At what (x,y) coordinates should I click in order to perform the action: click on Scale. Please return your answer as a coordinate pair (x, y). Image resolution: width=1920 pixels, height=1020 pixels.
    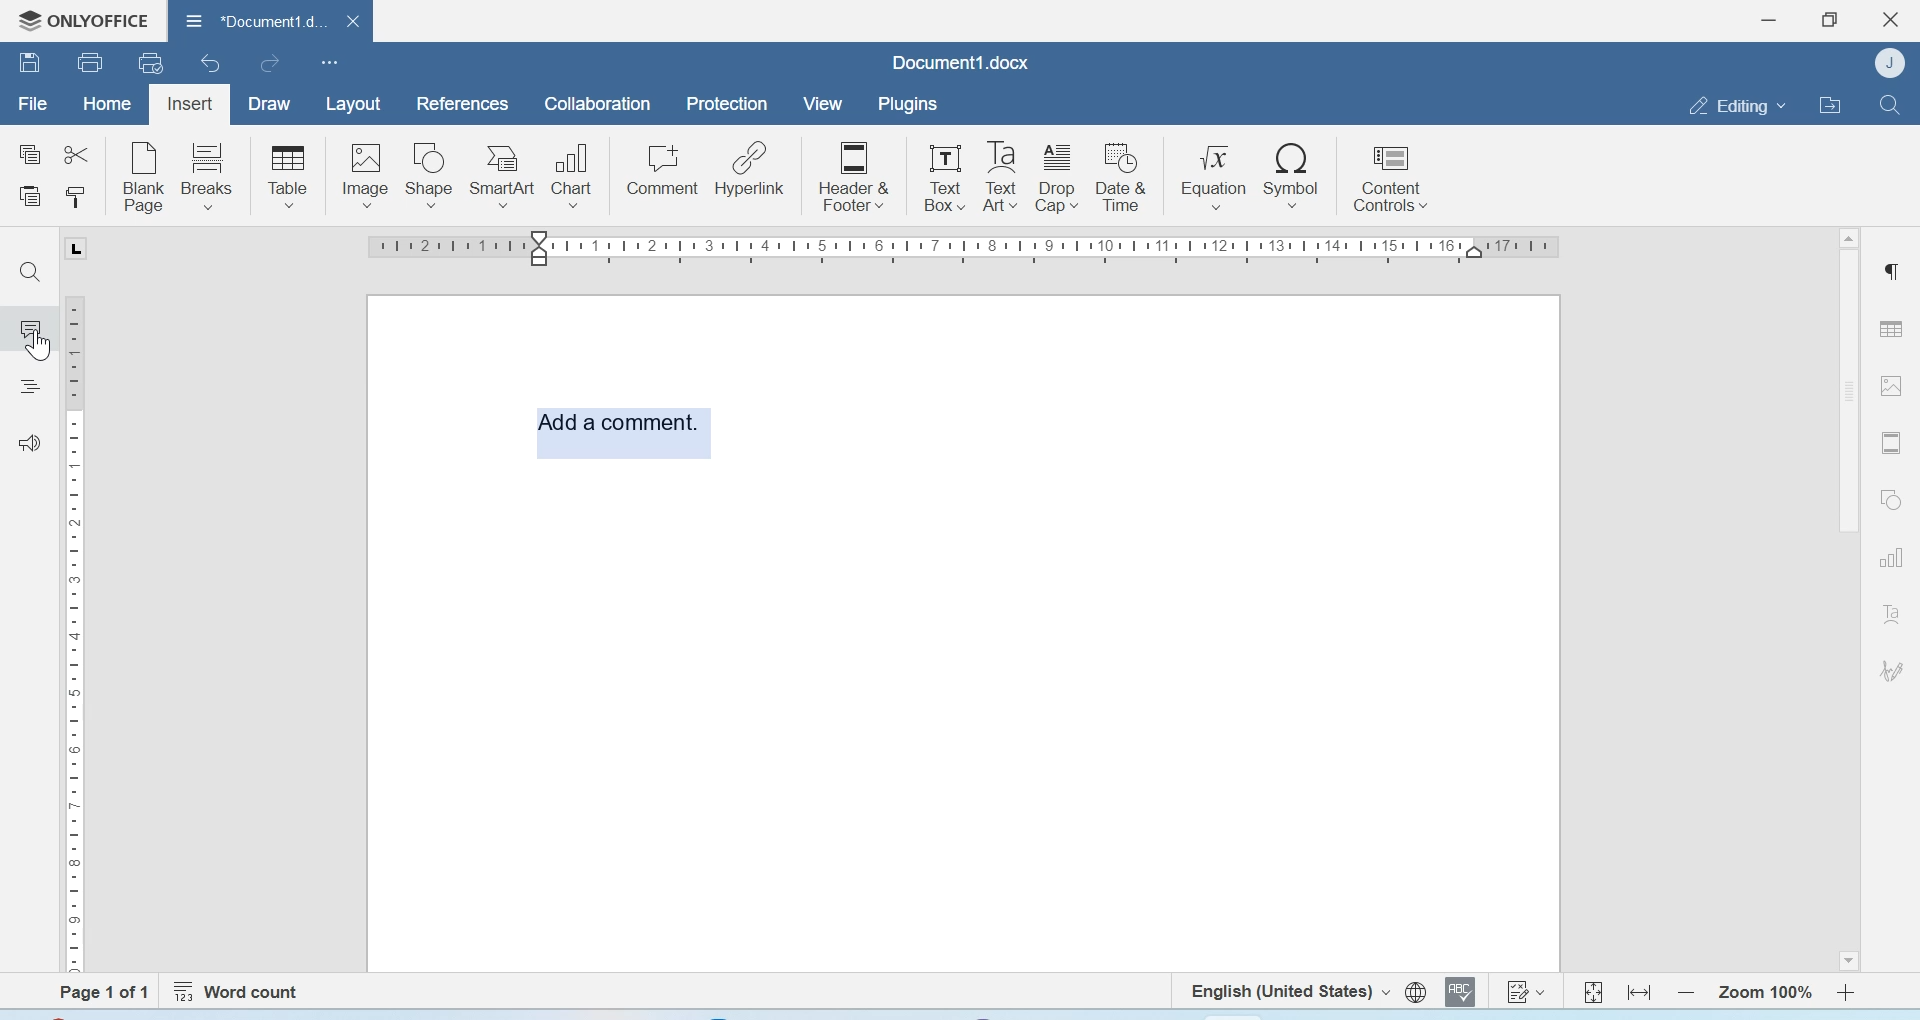
    Looking at the image, I should click on (78, 630).